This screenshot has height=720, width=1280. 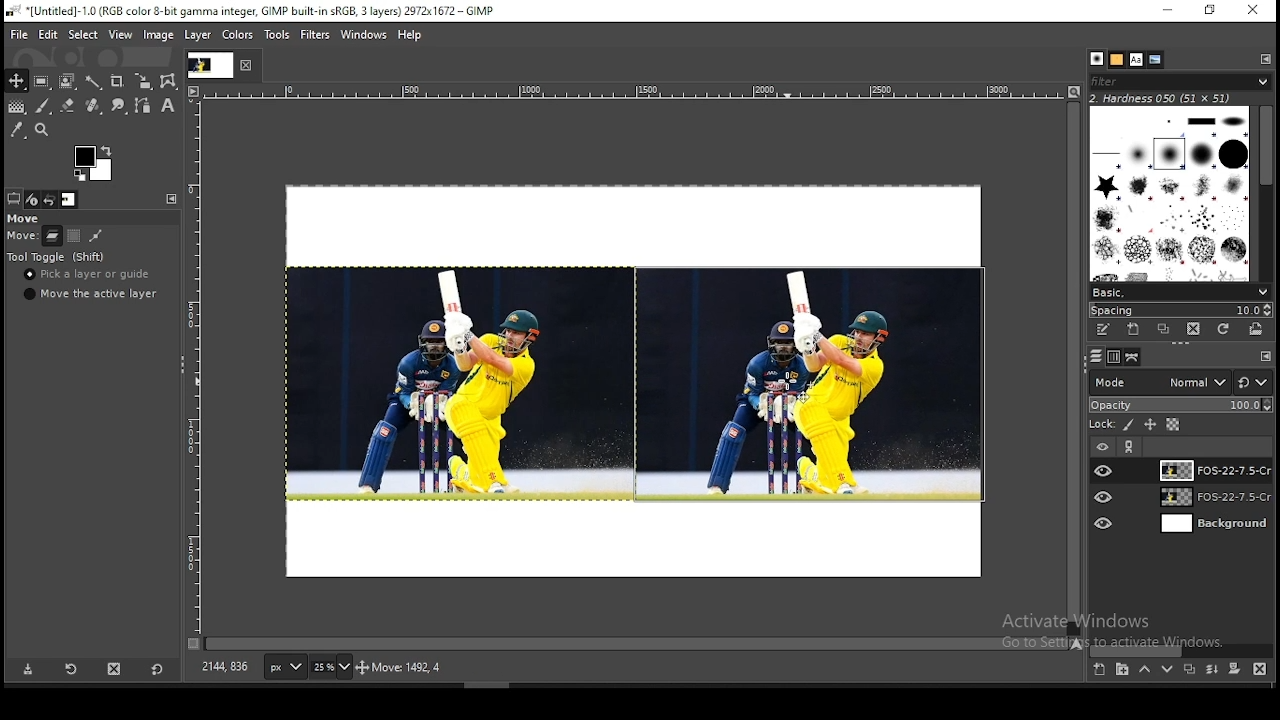 I want to click on text tool, so click(x=166, y=107).